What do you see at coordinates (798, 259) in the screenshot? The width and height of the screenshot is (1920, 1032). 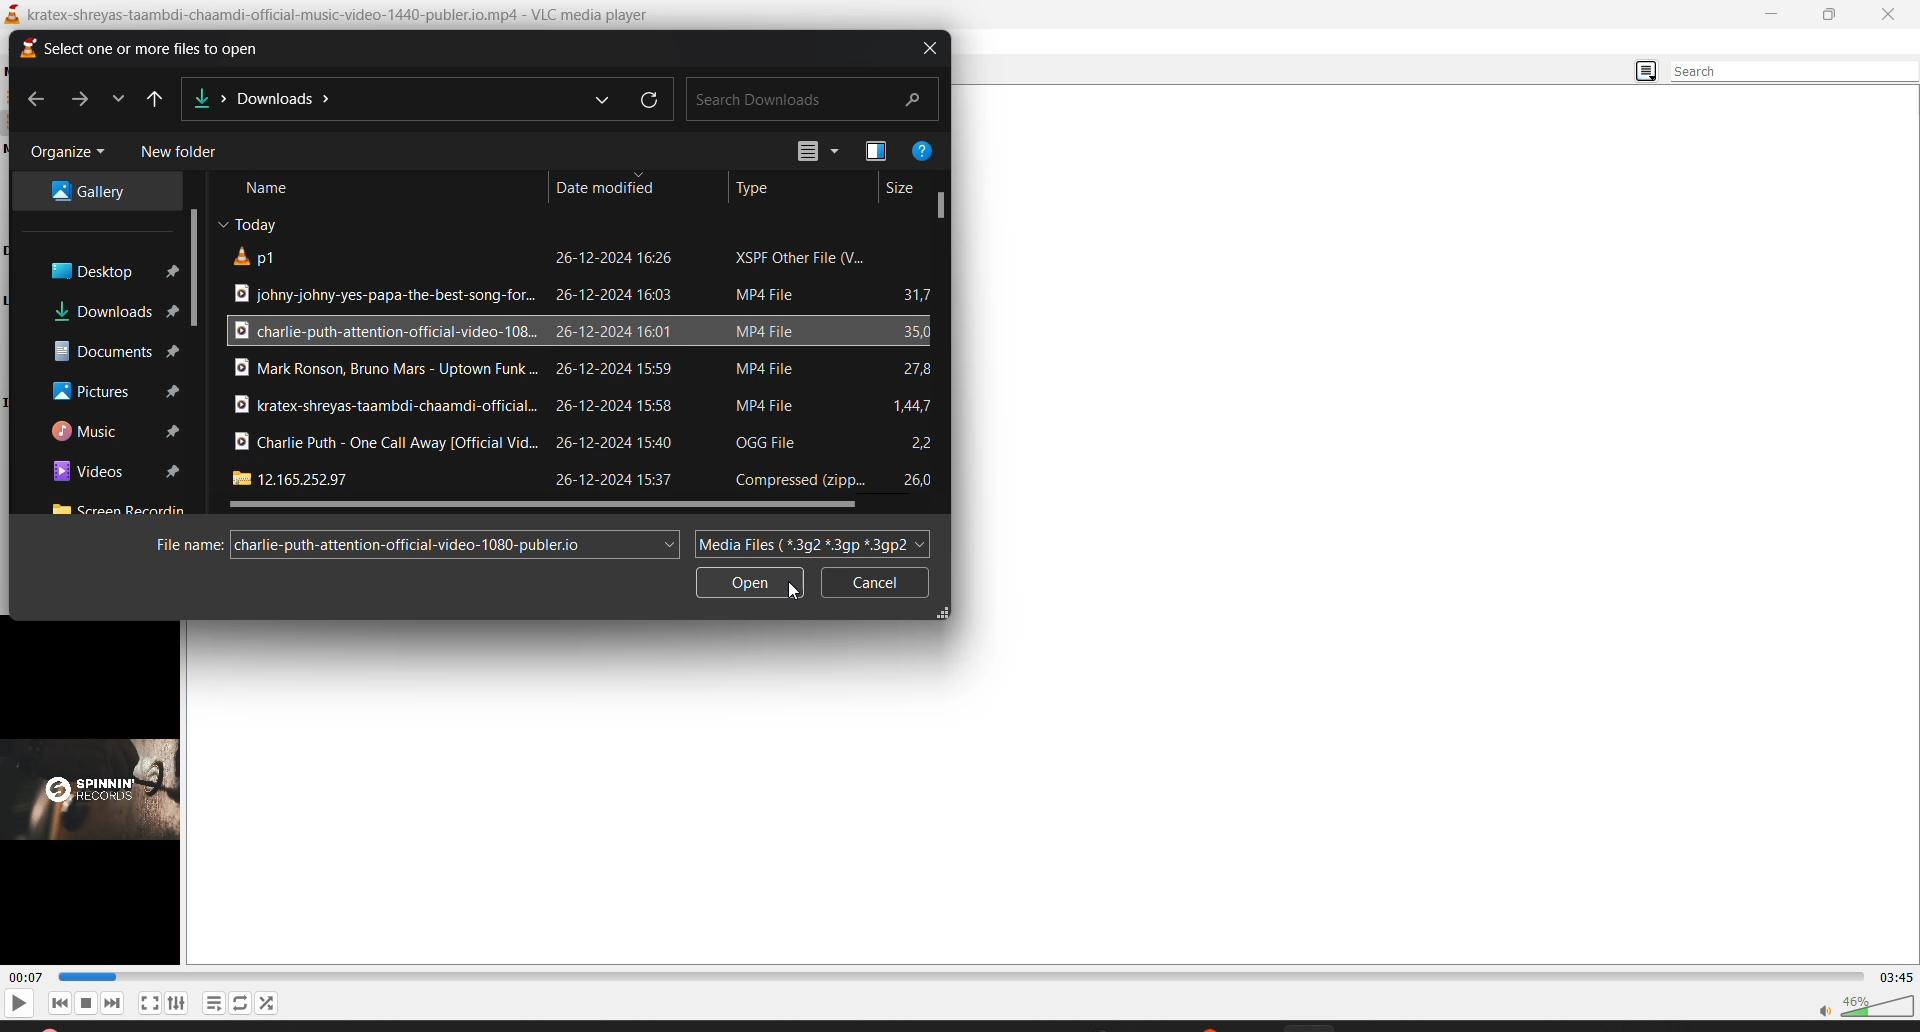 I see `file type` at bounding box center [798, 259].